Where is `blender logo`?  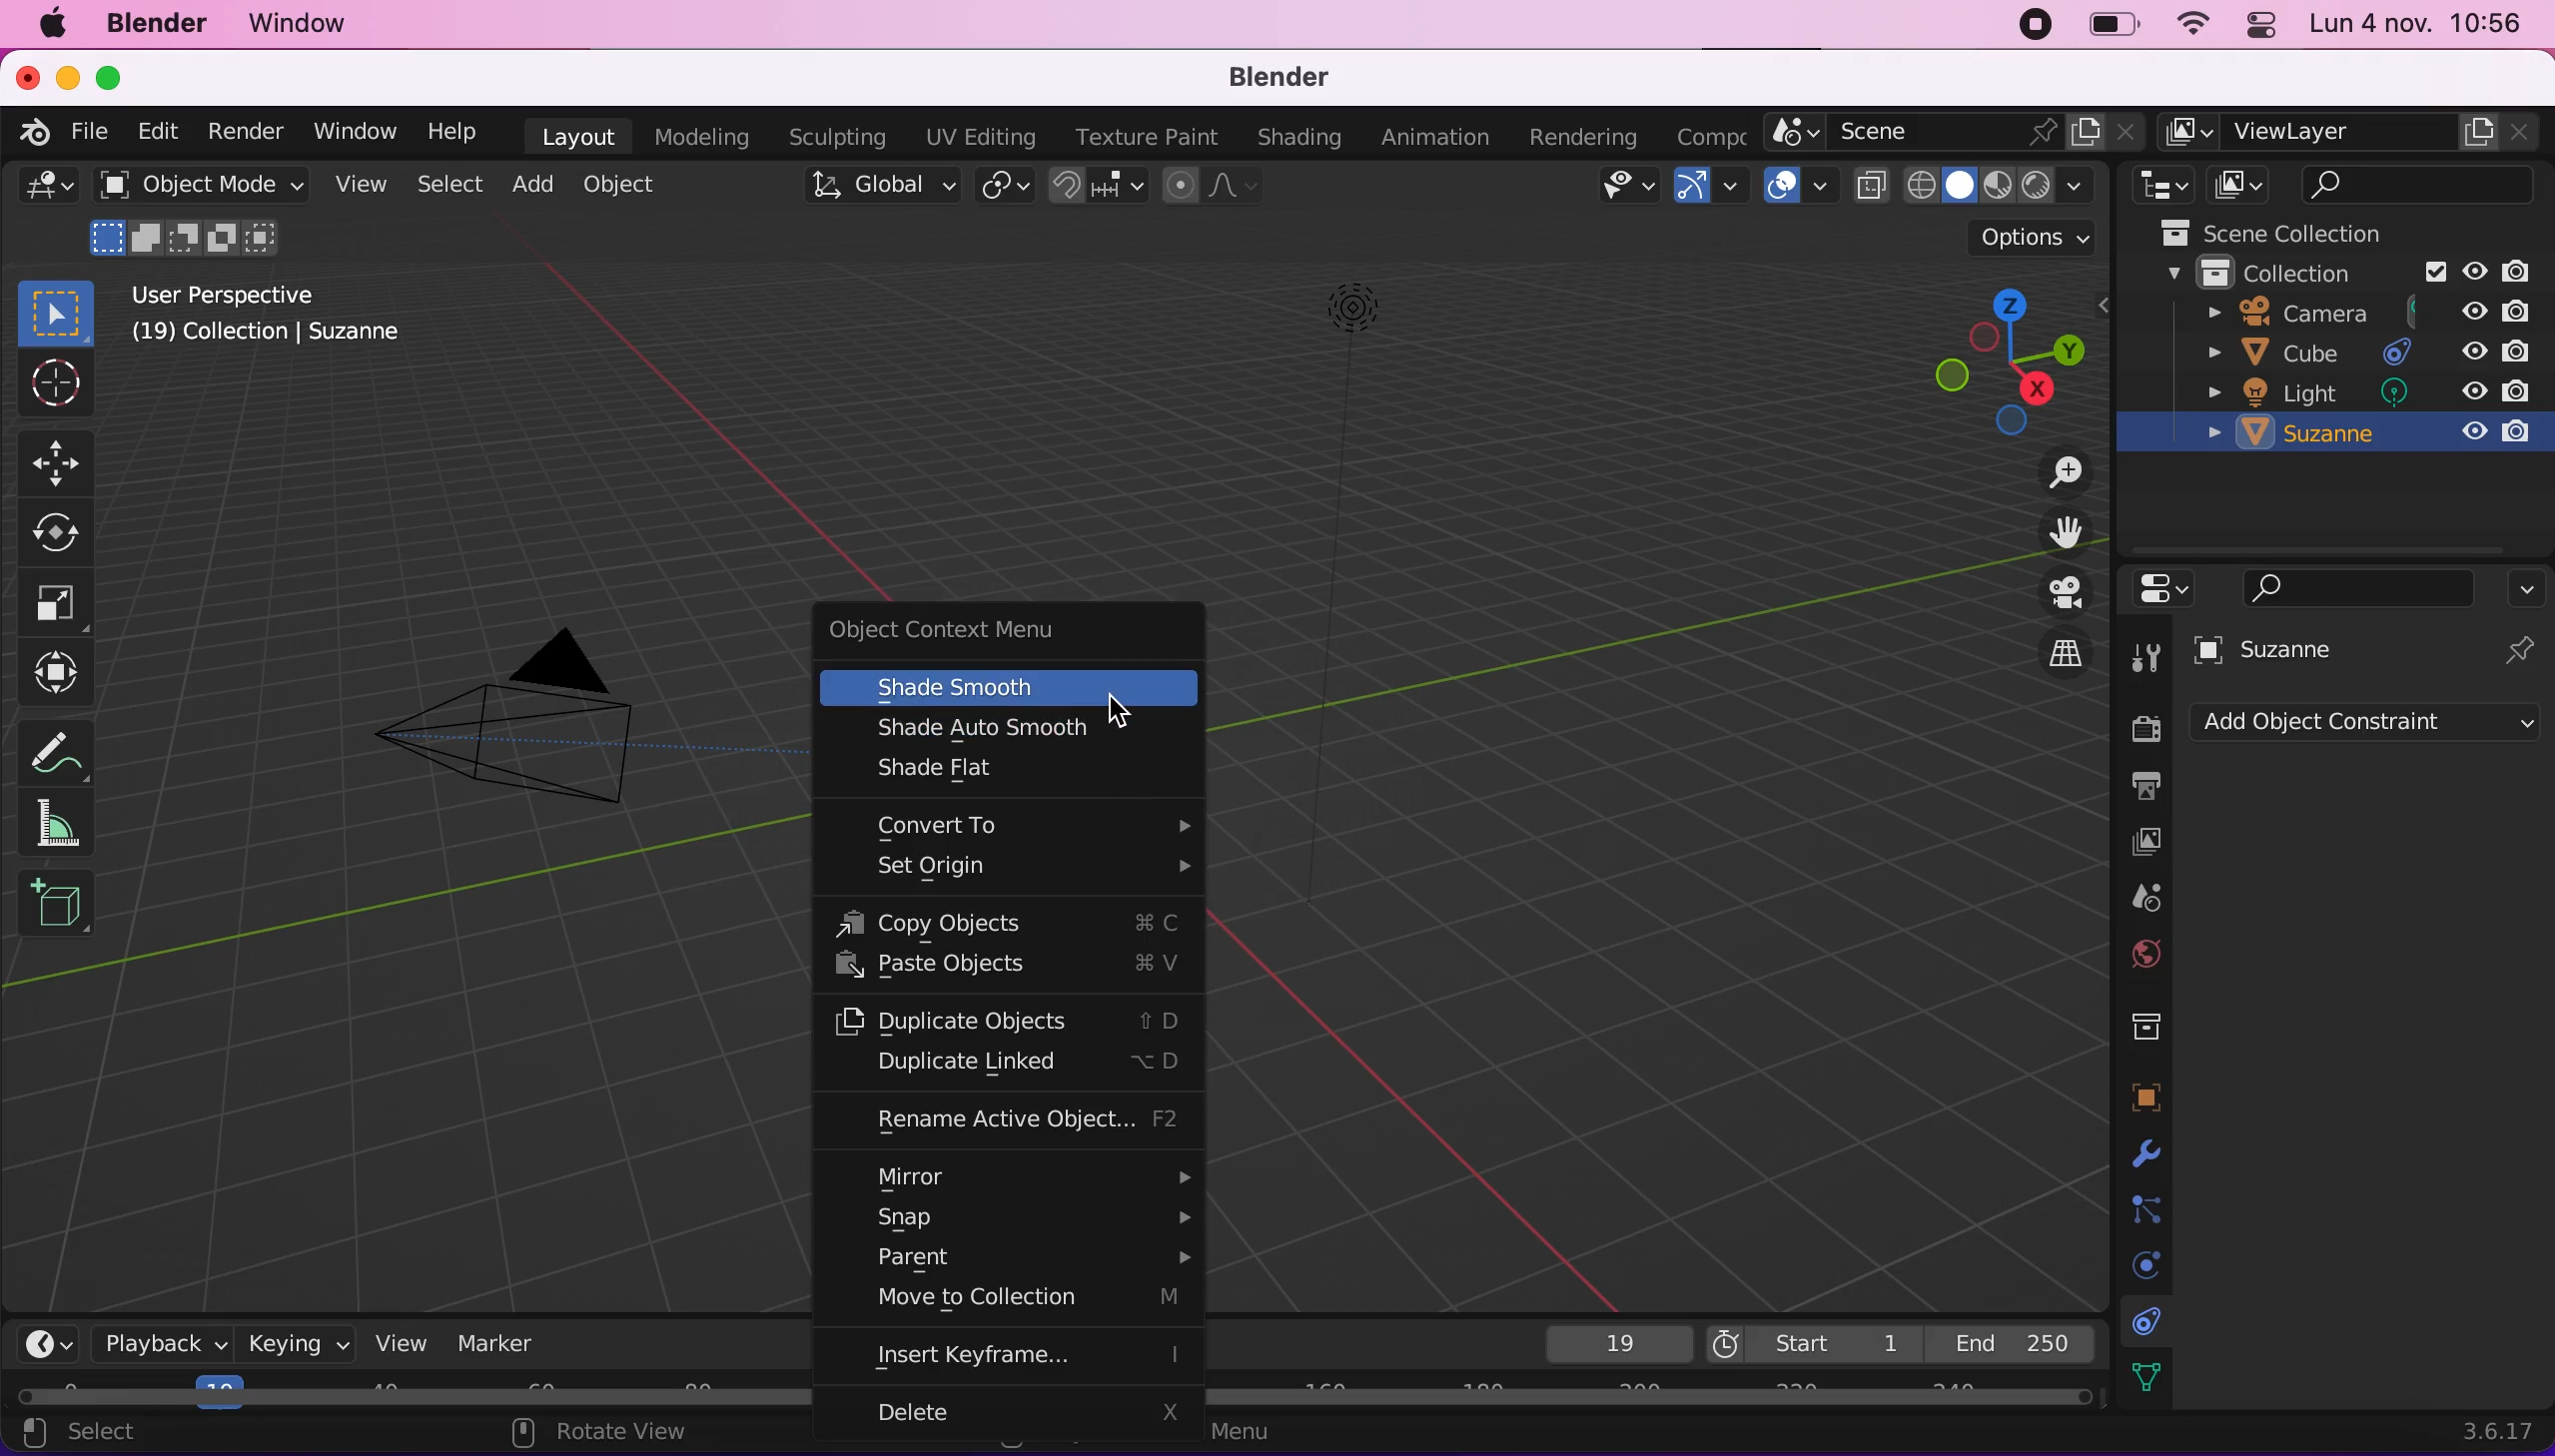 blender logo is located at coordinates (38, 132).